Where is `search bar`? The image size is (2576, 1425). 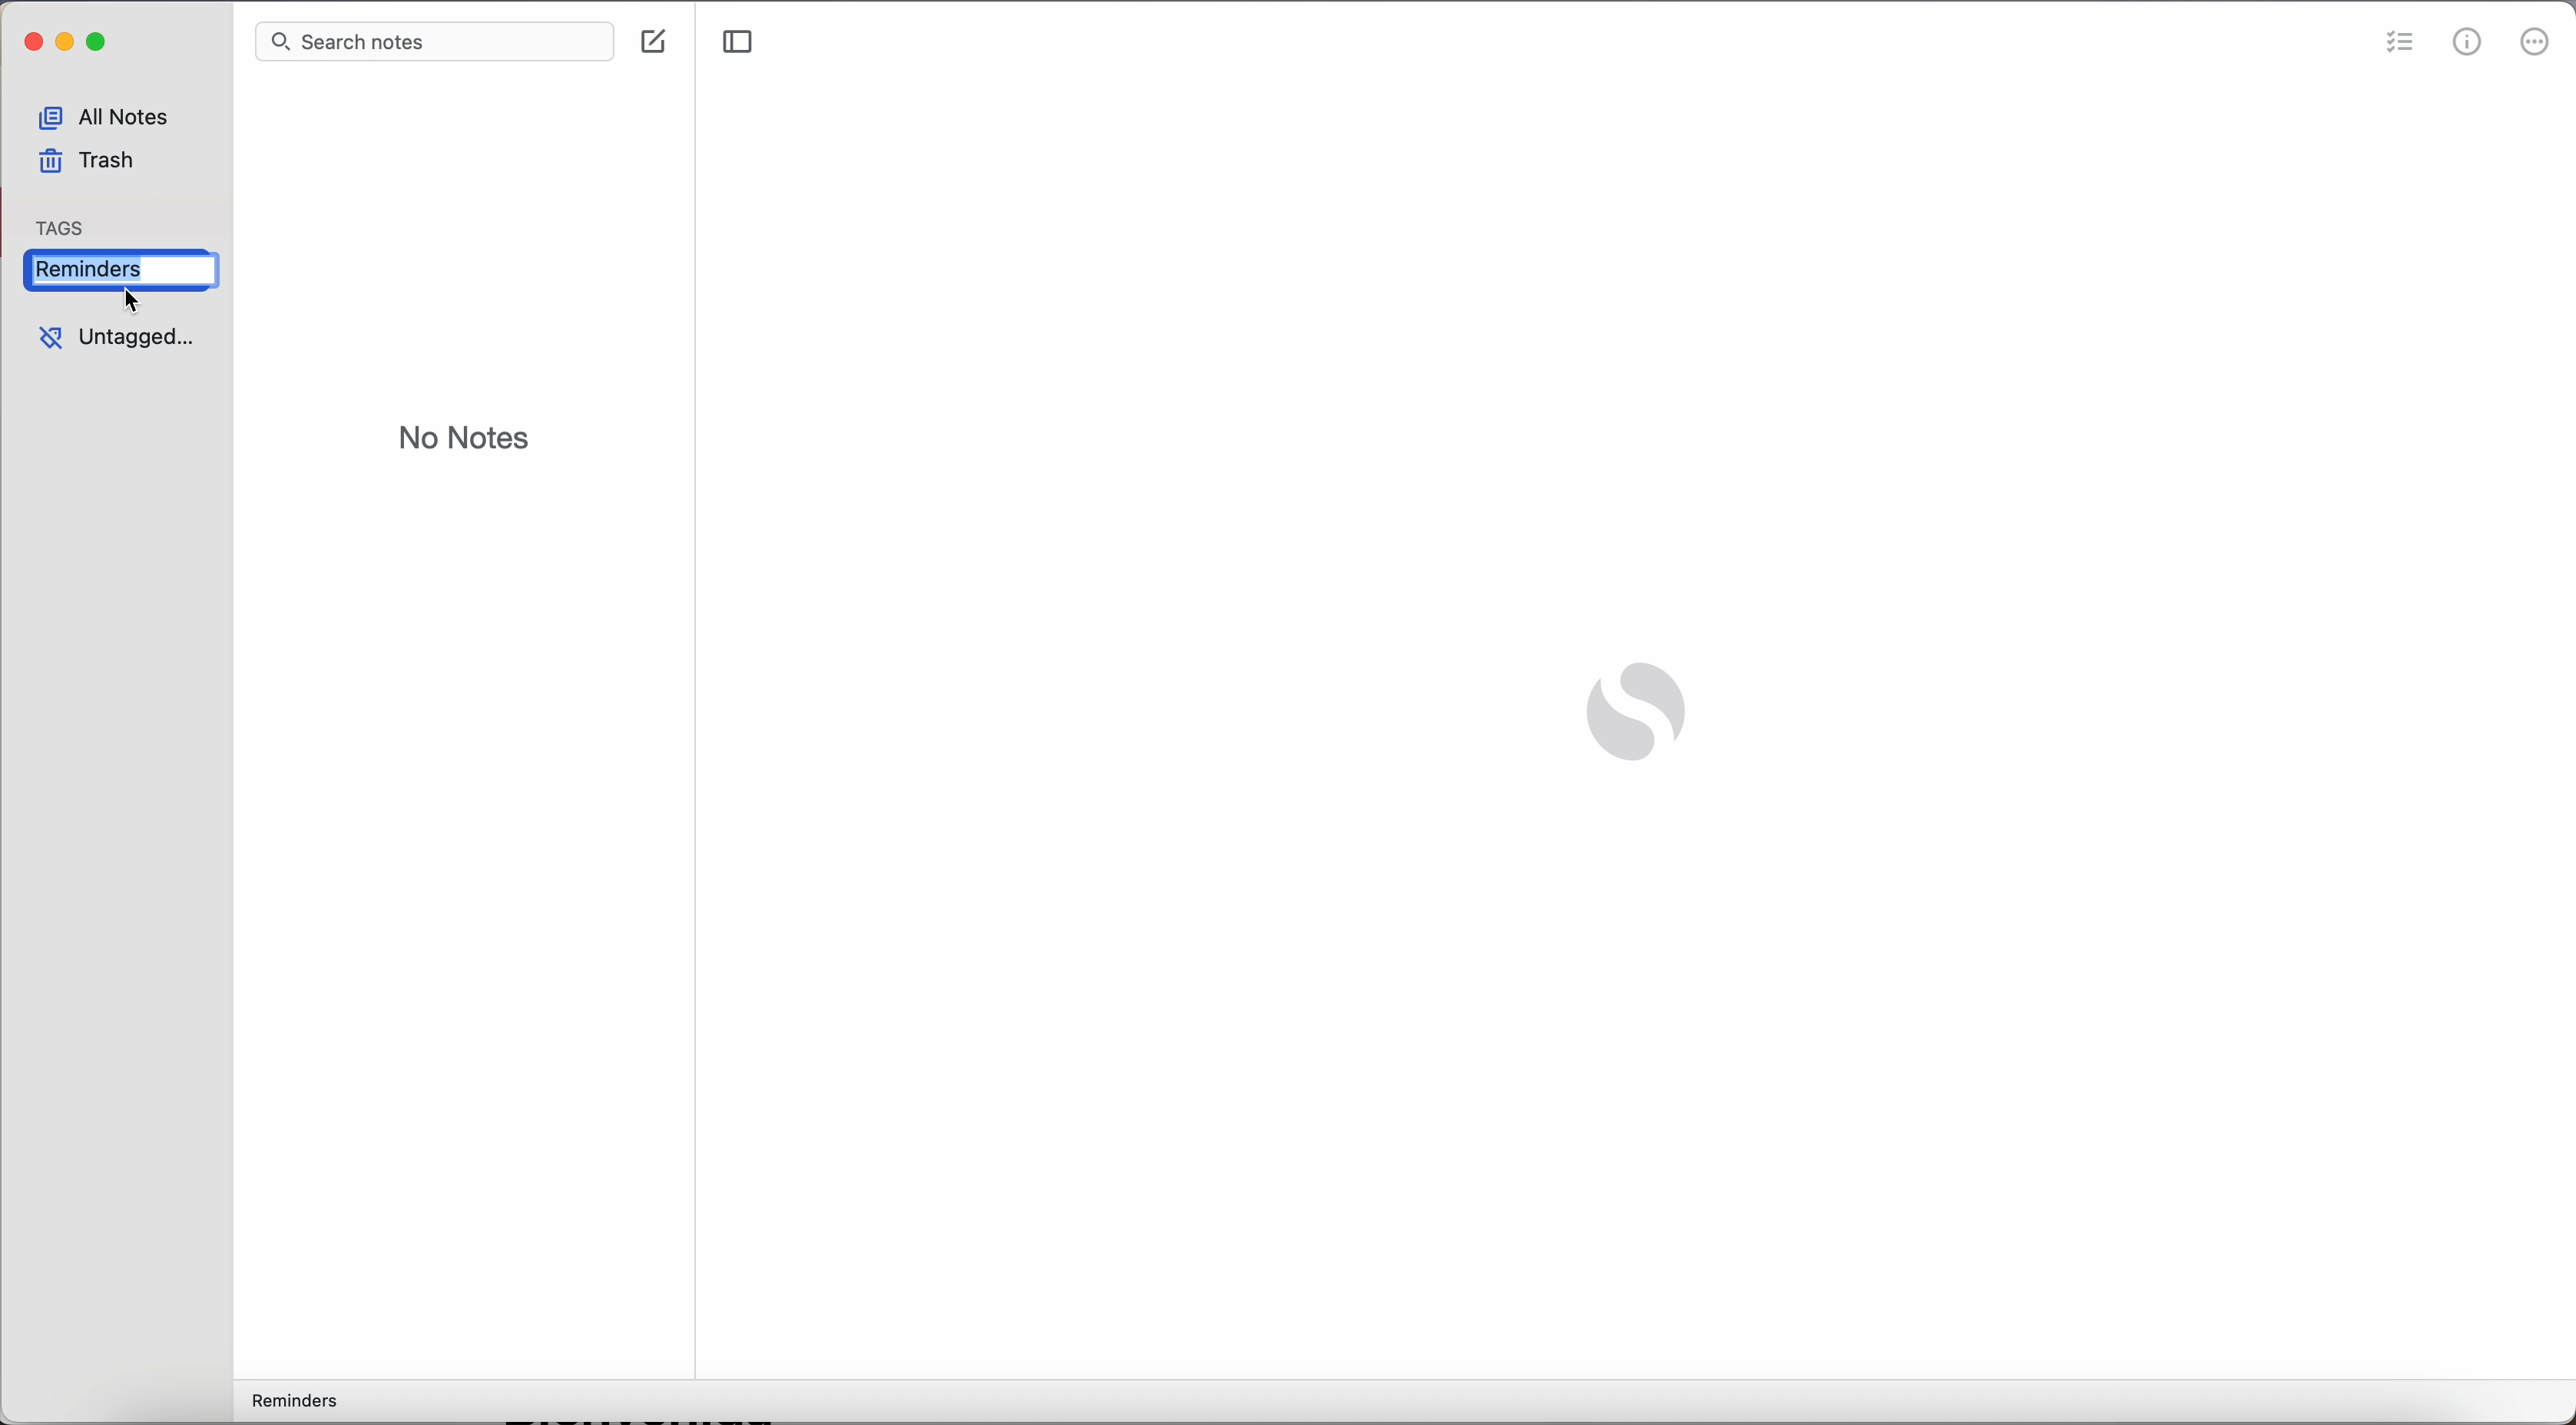 search bar is located at coordinates (438, 43).